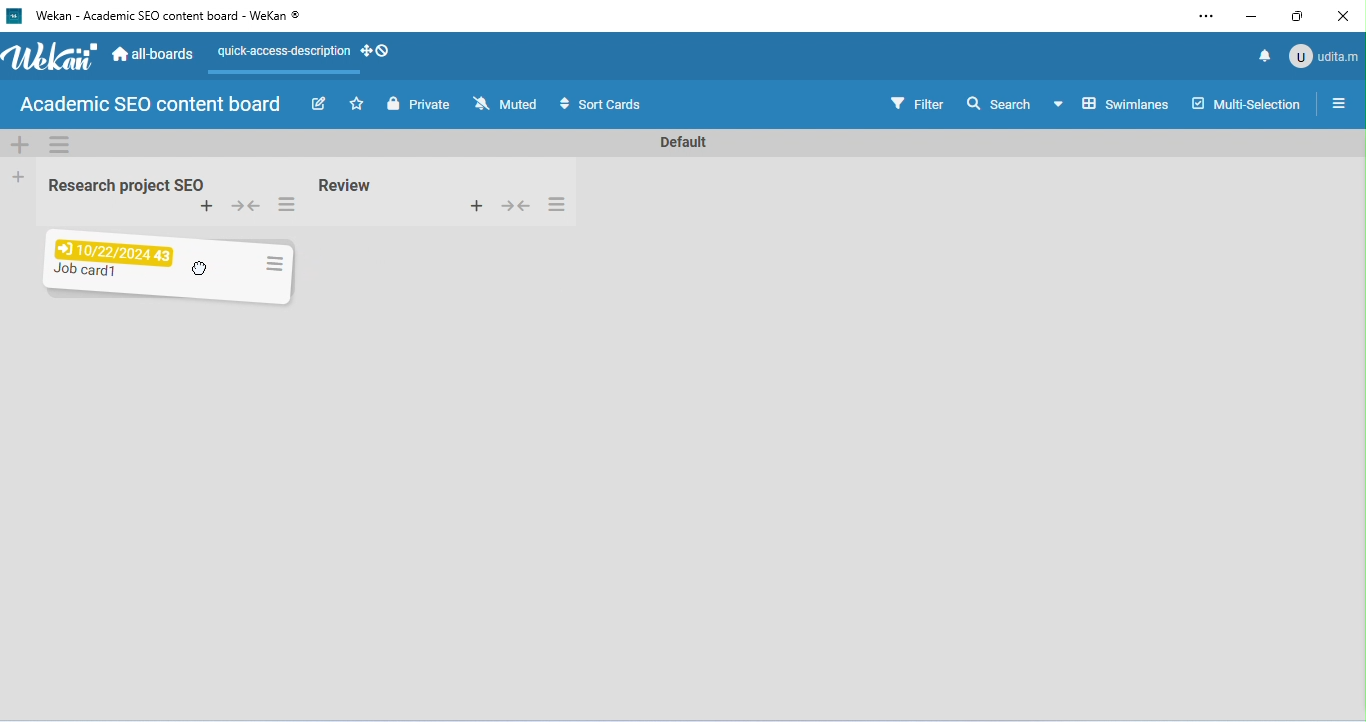 The image size is (1366, 722). Describe the element at coordinates (322, 106) in the screenshot. I see `edit` at that location.